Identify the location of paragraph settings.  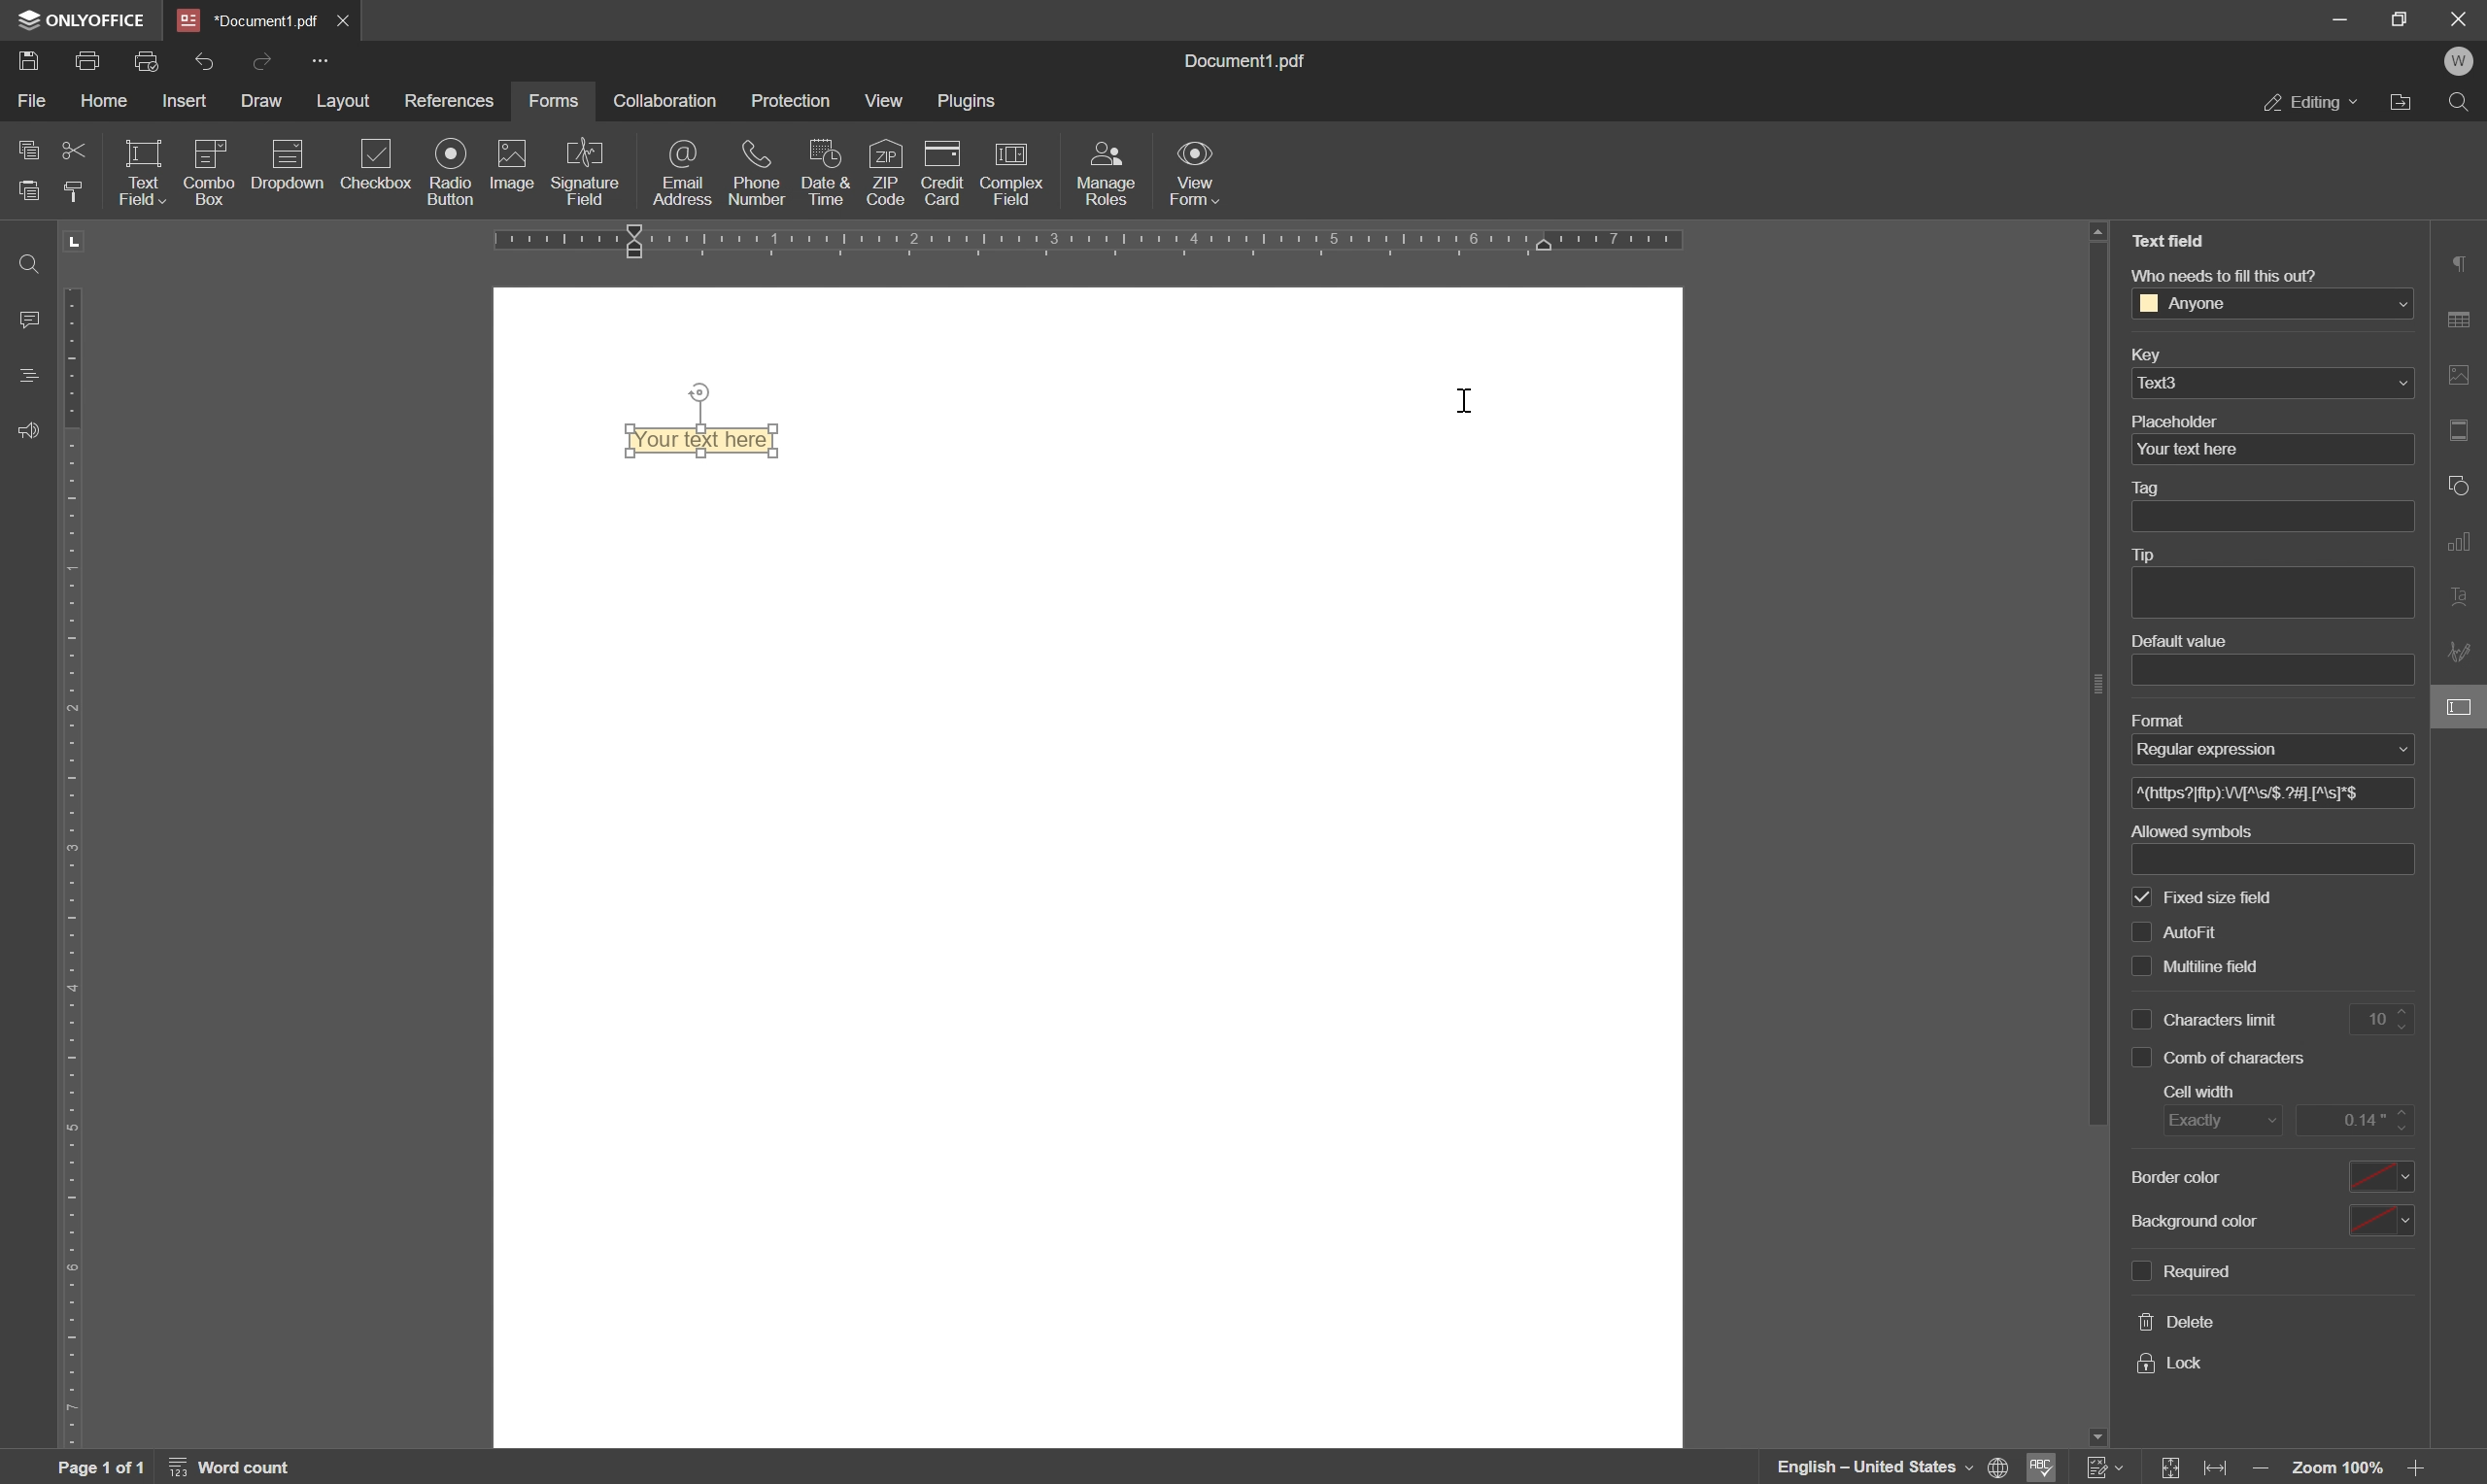
(2462, 262).